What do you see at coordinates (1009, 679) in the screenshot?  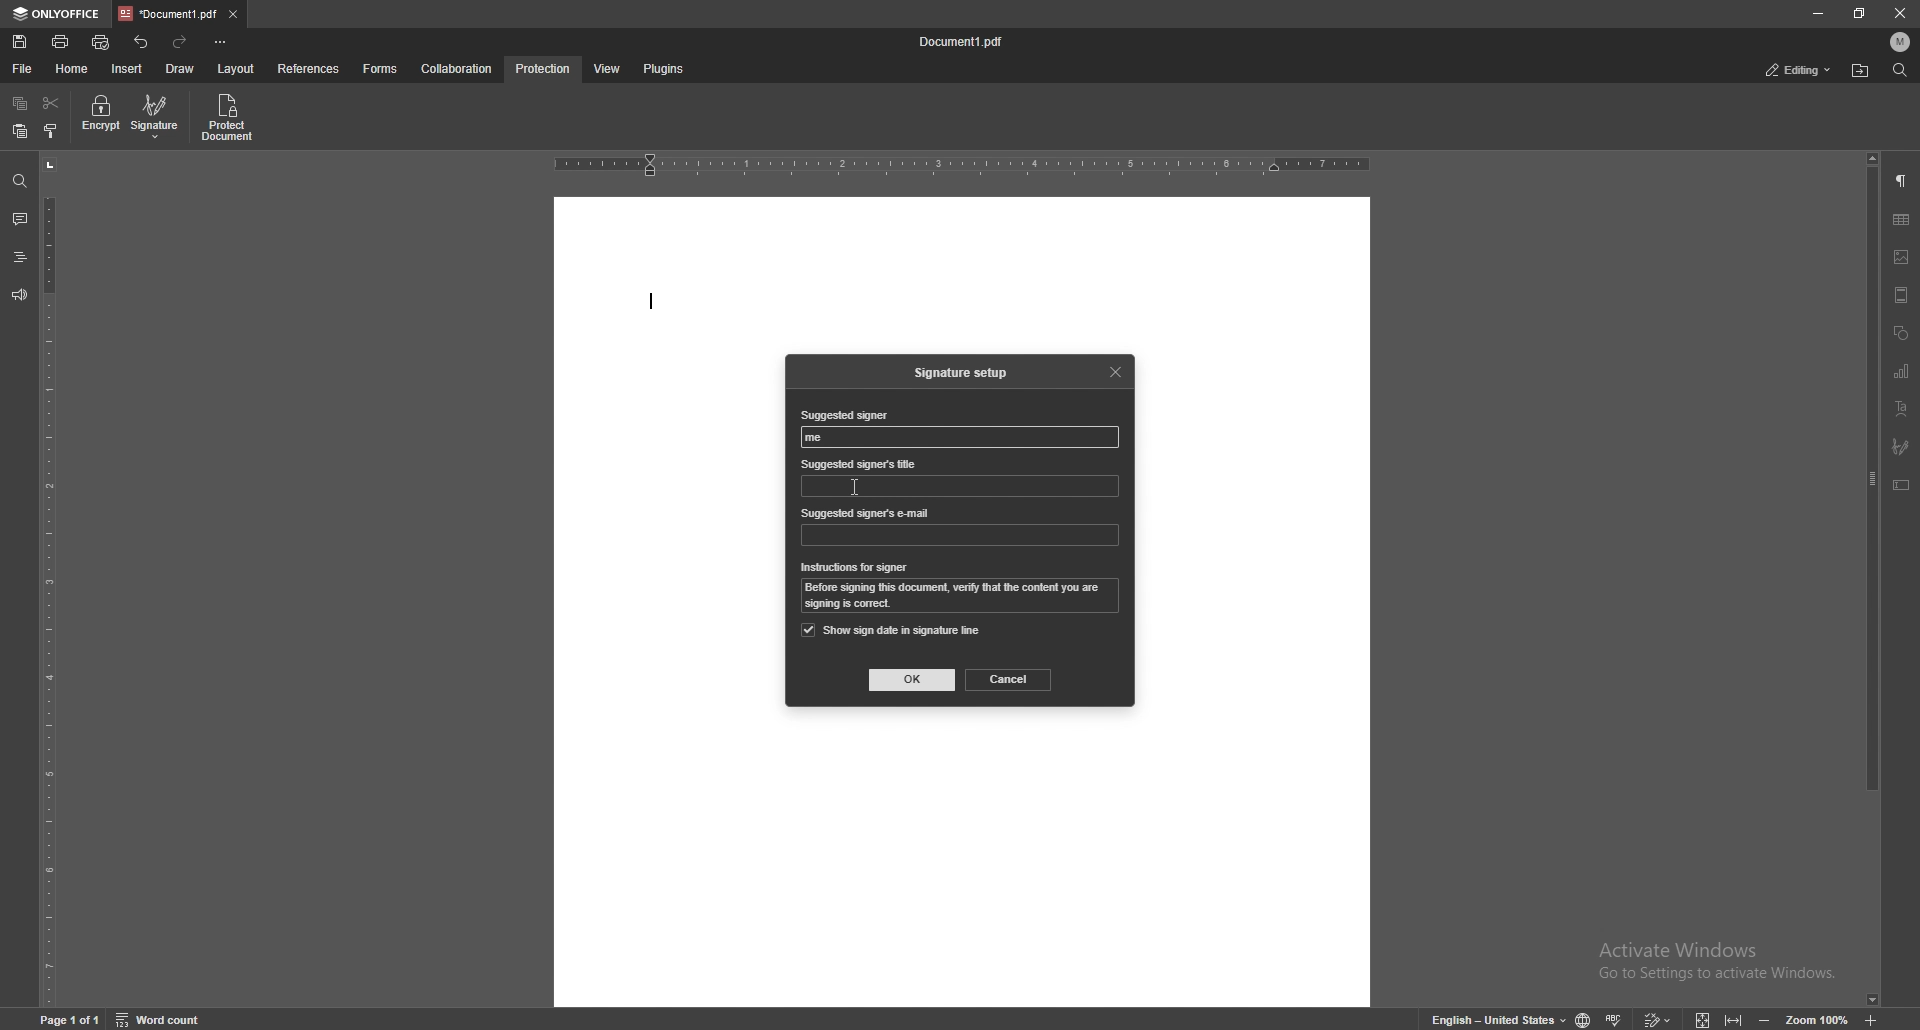 I see `cancel` at bounding box center [1009, 679].